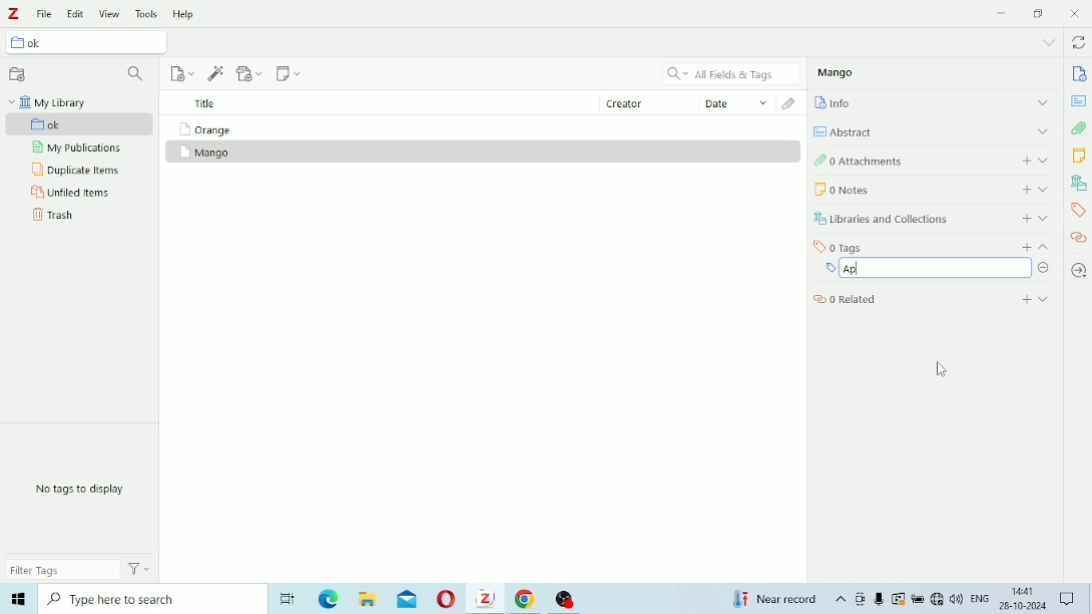 This screenshot has width=1092, height=614. What do you see at coordinates (898, 599) in the screenshot?
I see `Warning` at bounding box center [898, 599].